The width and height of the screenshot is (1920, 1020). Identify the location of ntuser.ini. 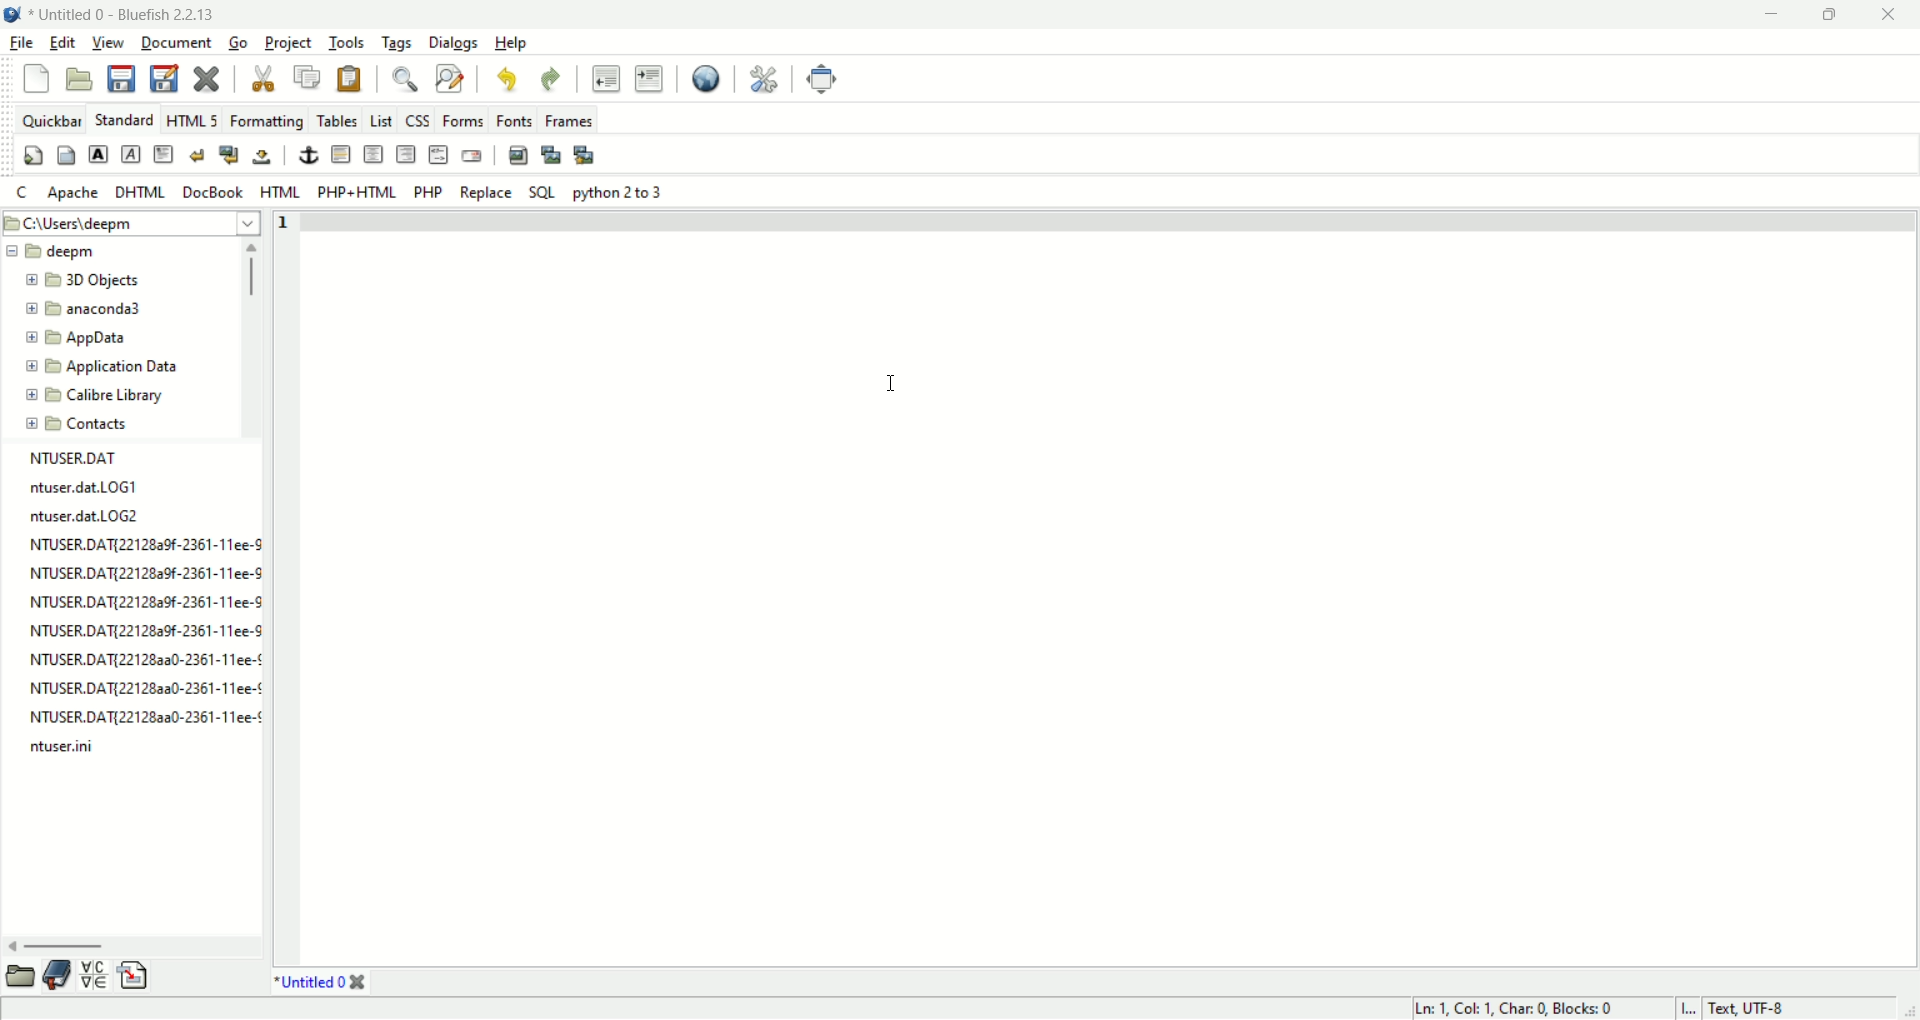
(66, 748).